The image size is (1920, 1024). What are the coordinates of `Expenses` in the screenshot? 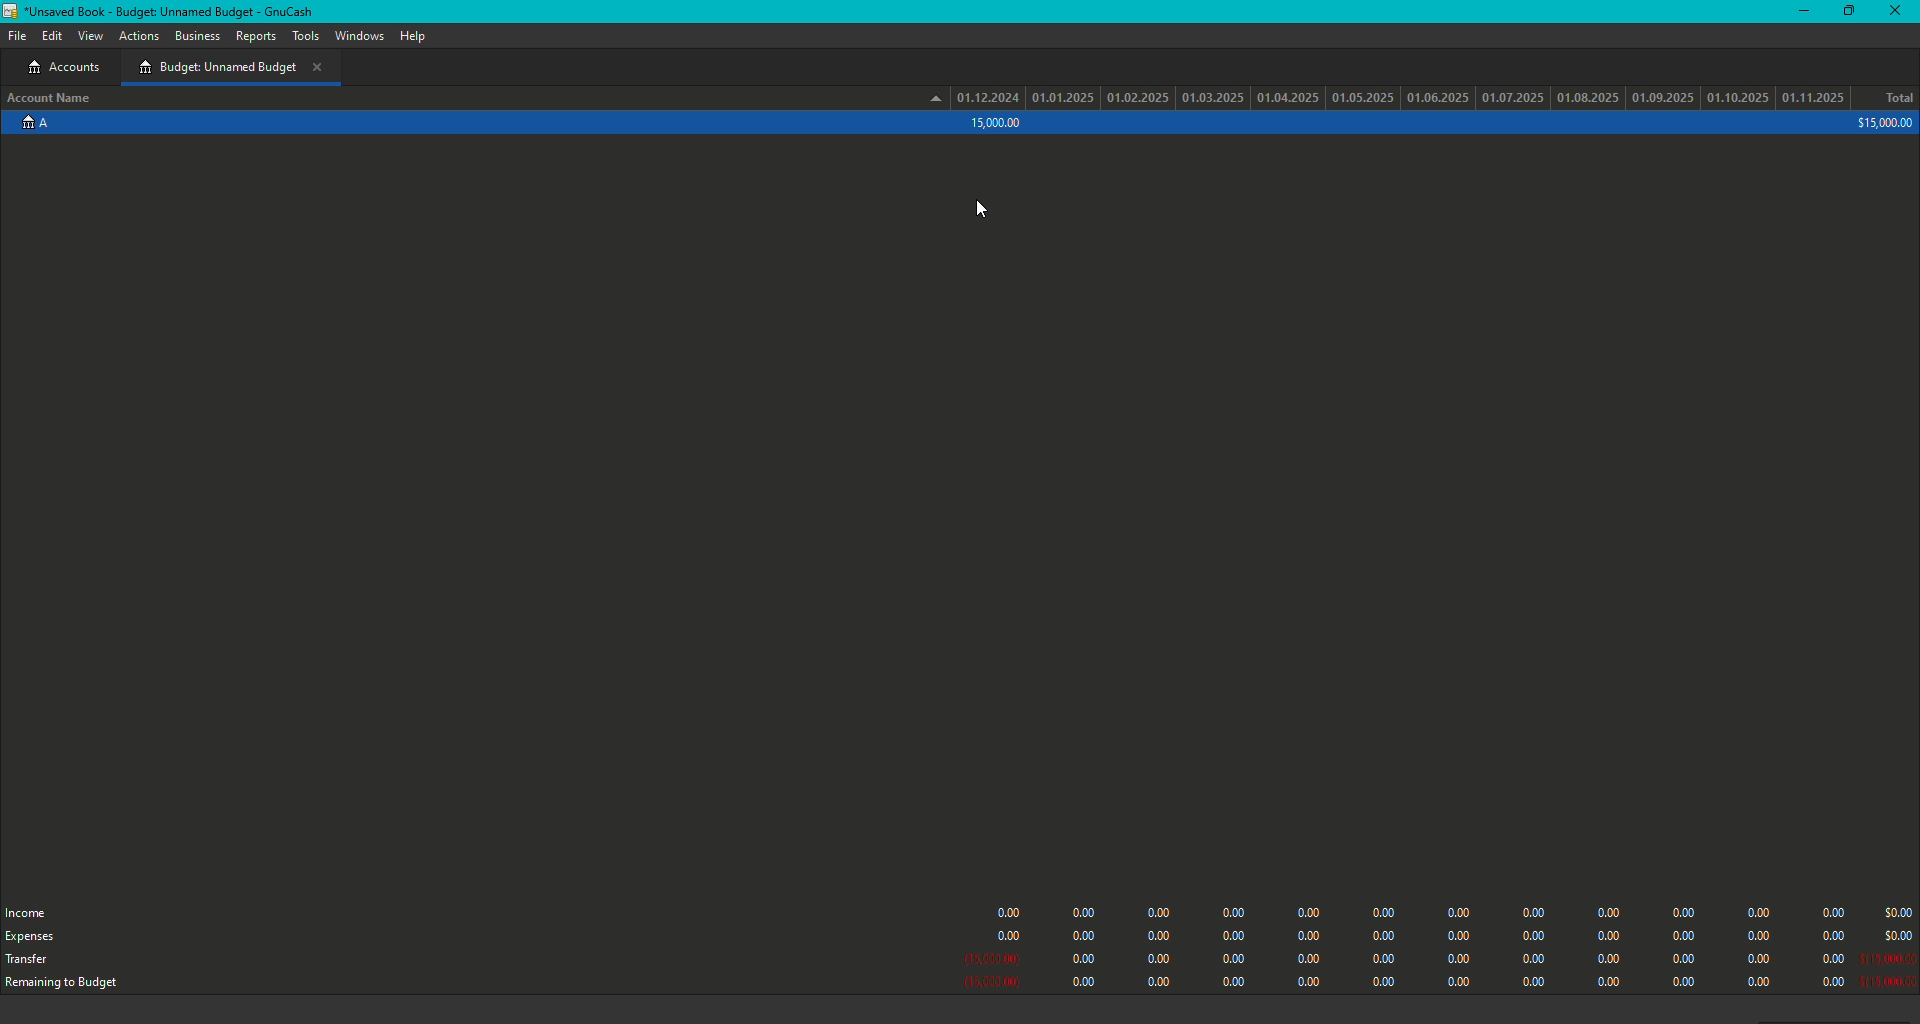 It's located at (31, 937).